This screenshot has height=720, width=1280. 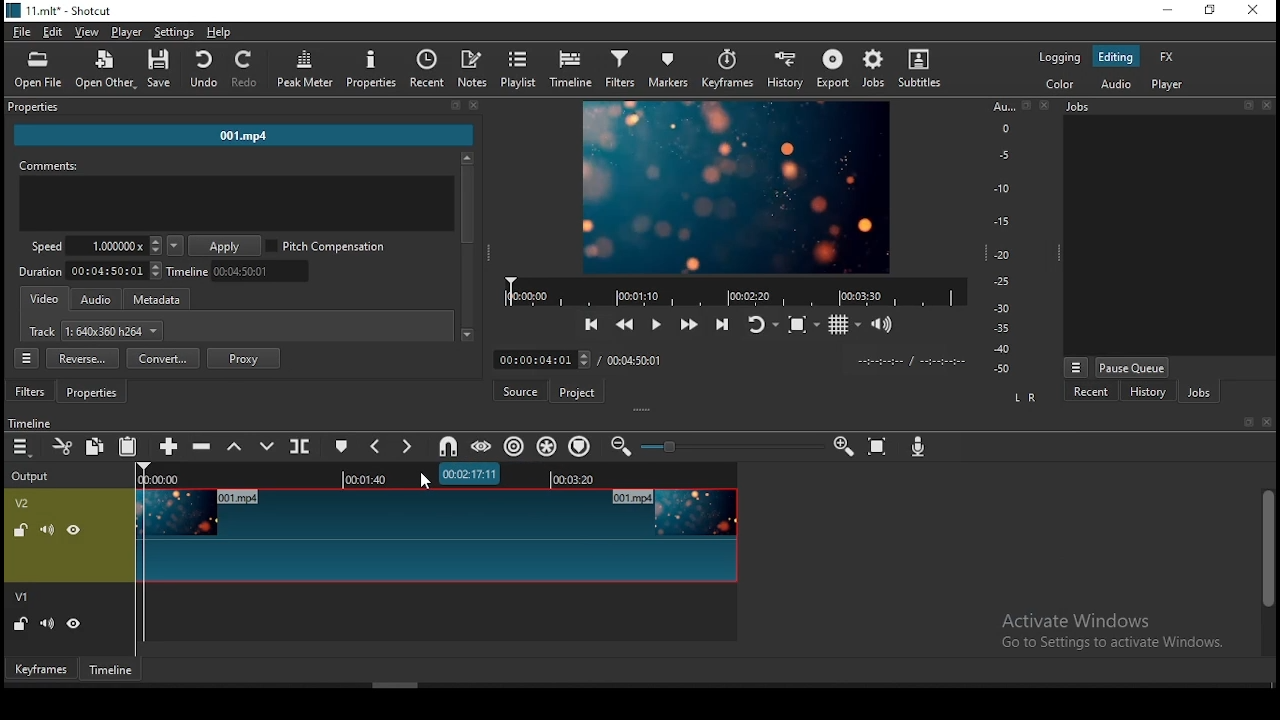 What do you see at coordinates (1115, 57) in the screenshot?
I see `editing` at bounding box center [1115, 57].